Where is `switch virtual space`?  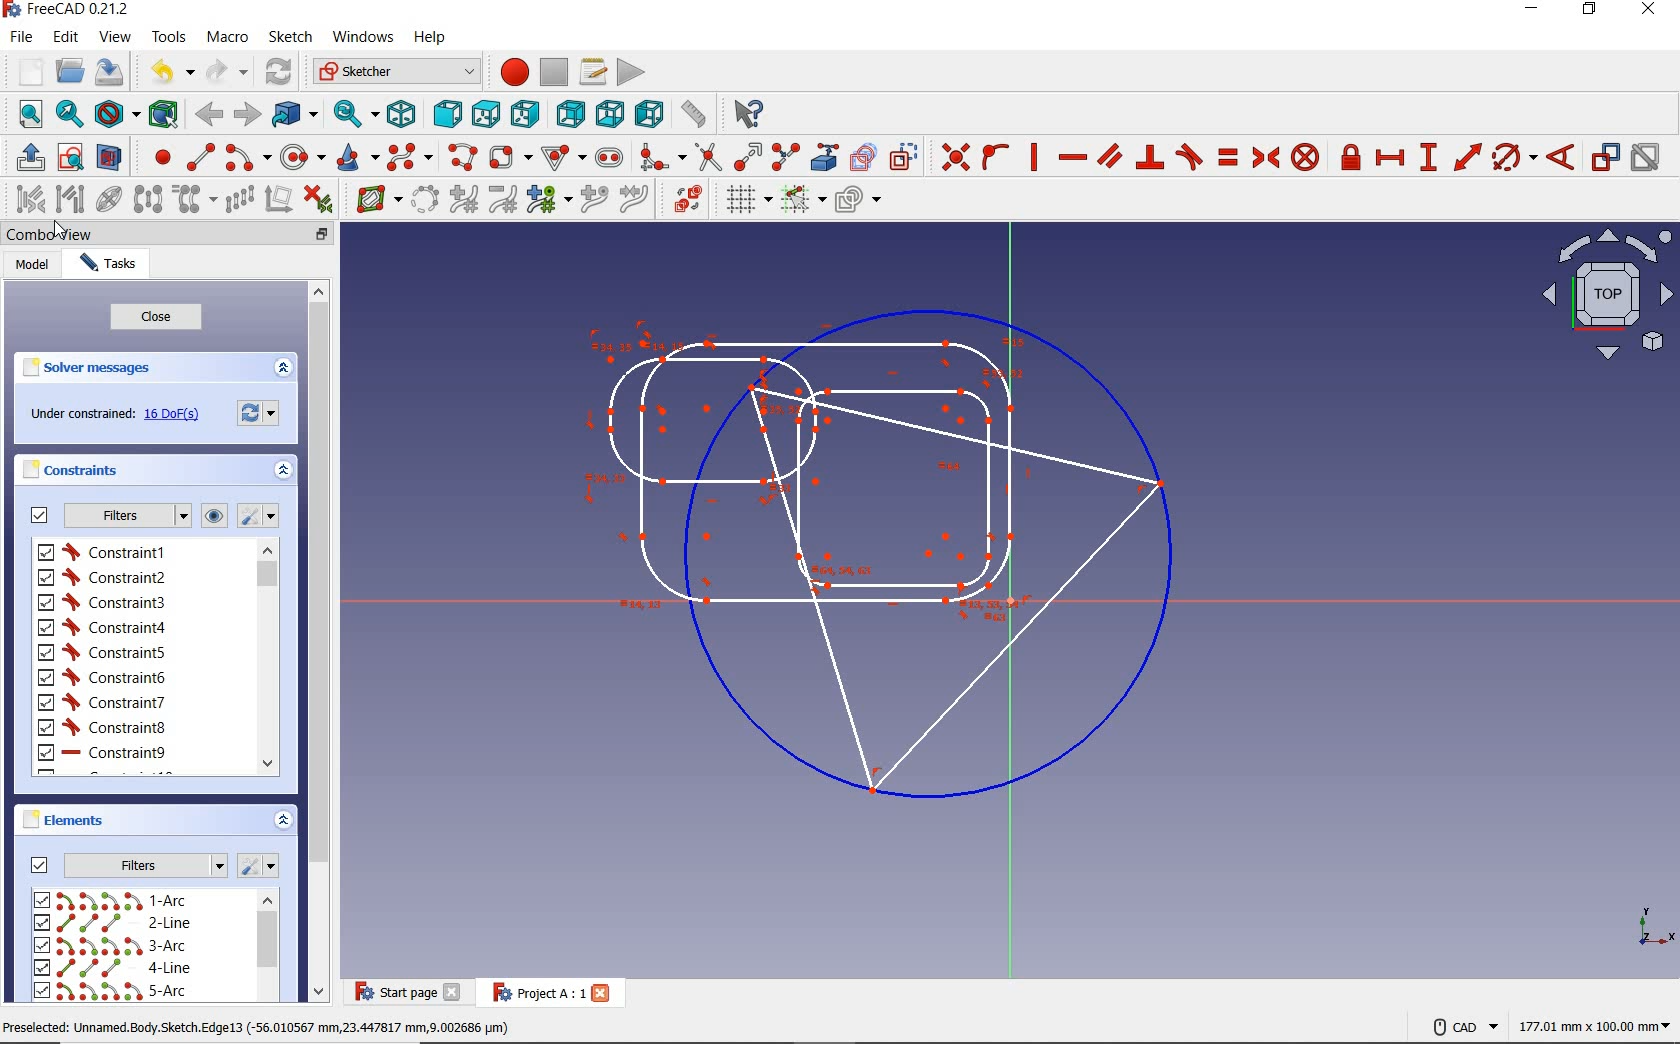
switch virtual space is located at coordinates (680, 199).